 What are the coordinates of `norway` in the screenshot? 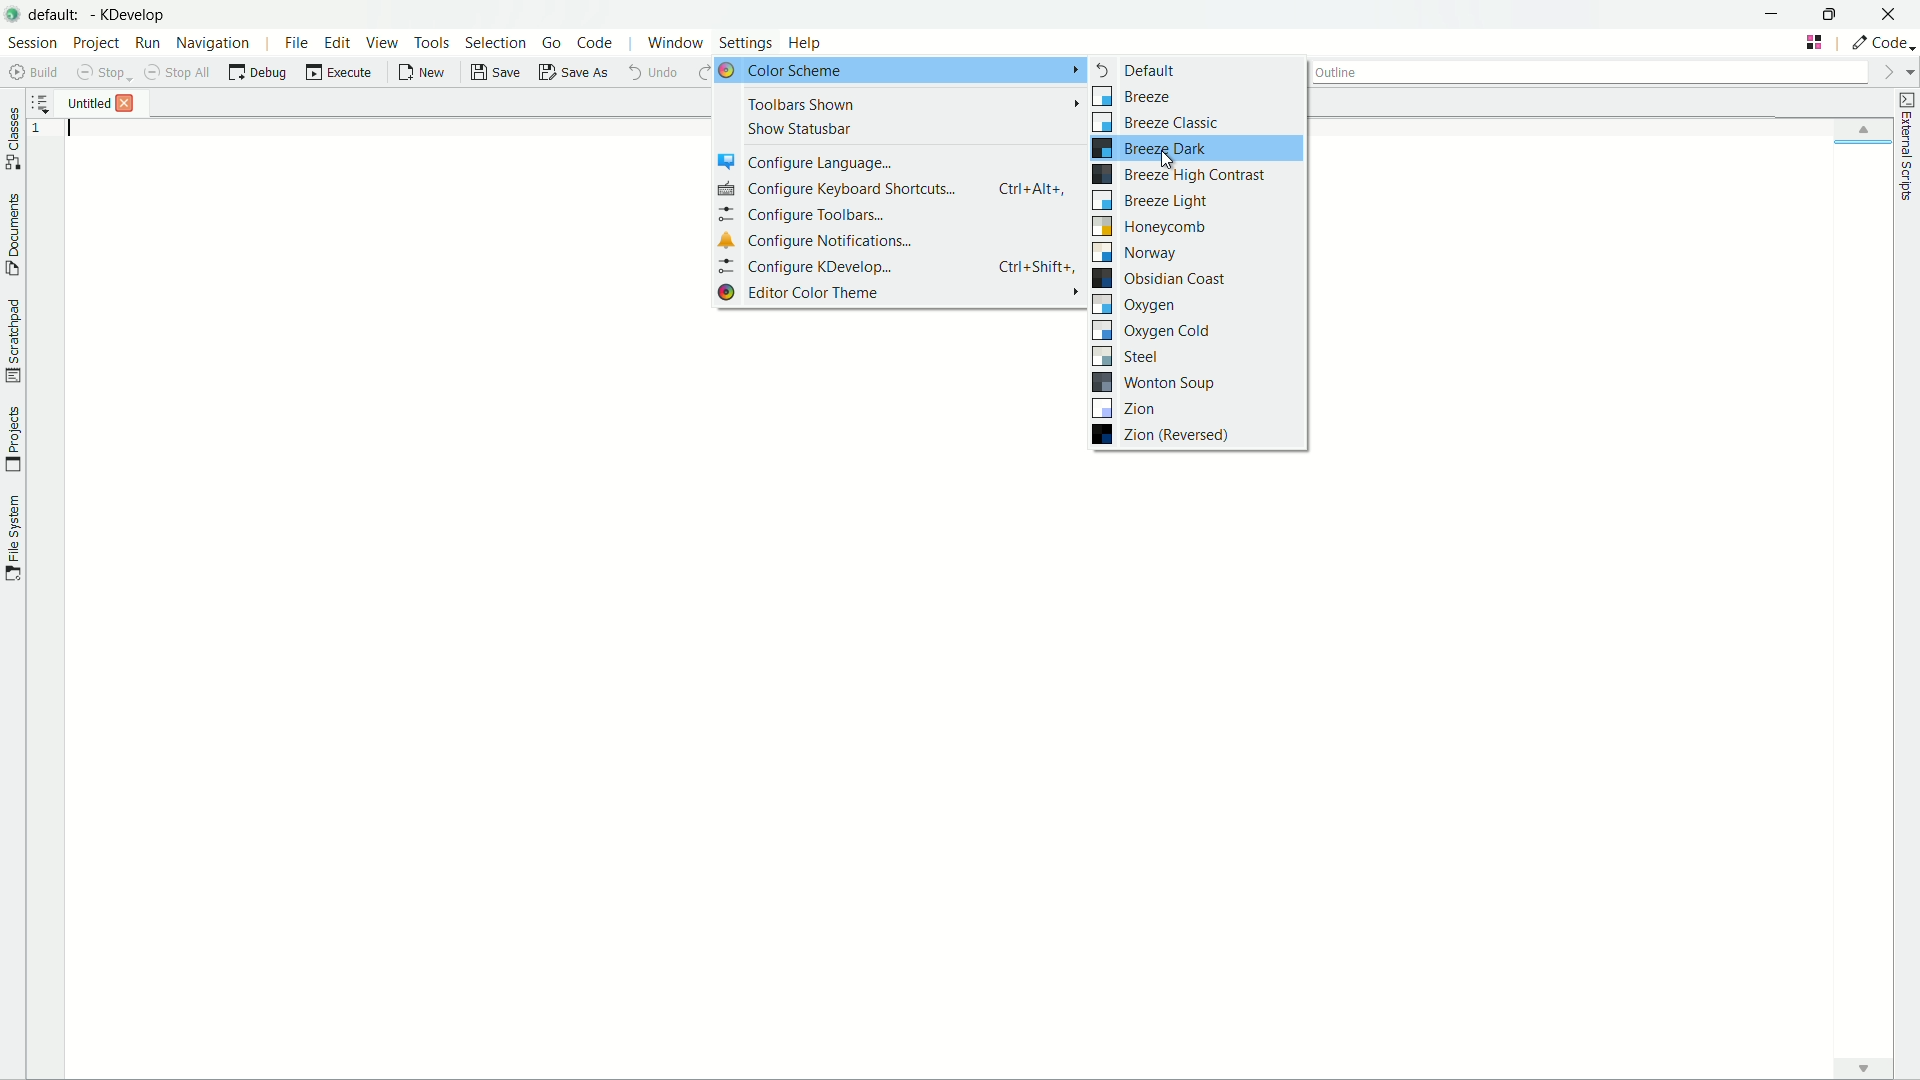 It's located at (1136, 253).